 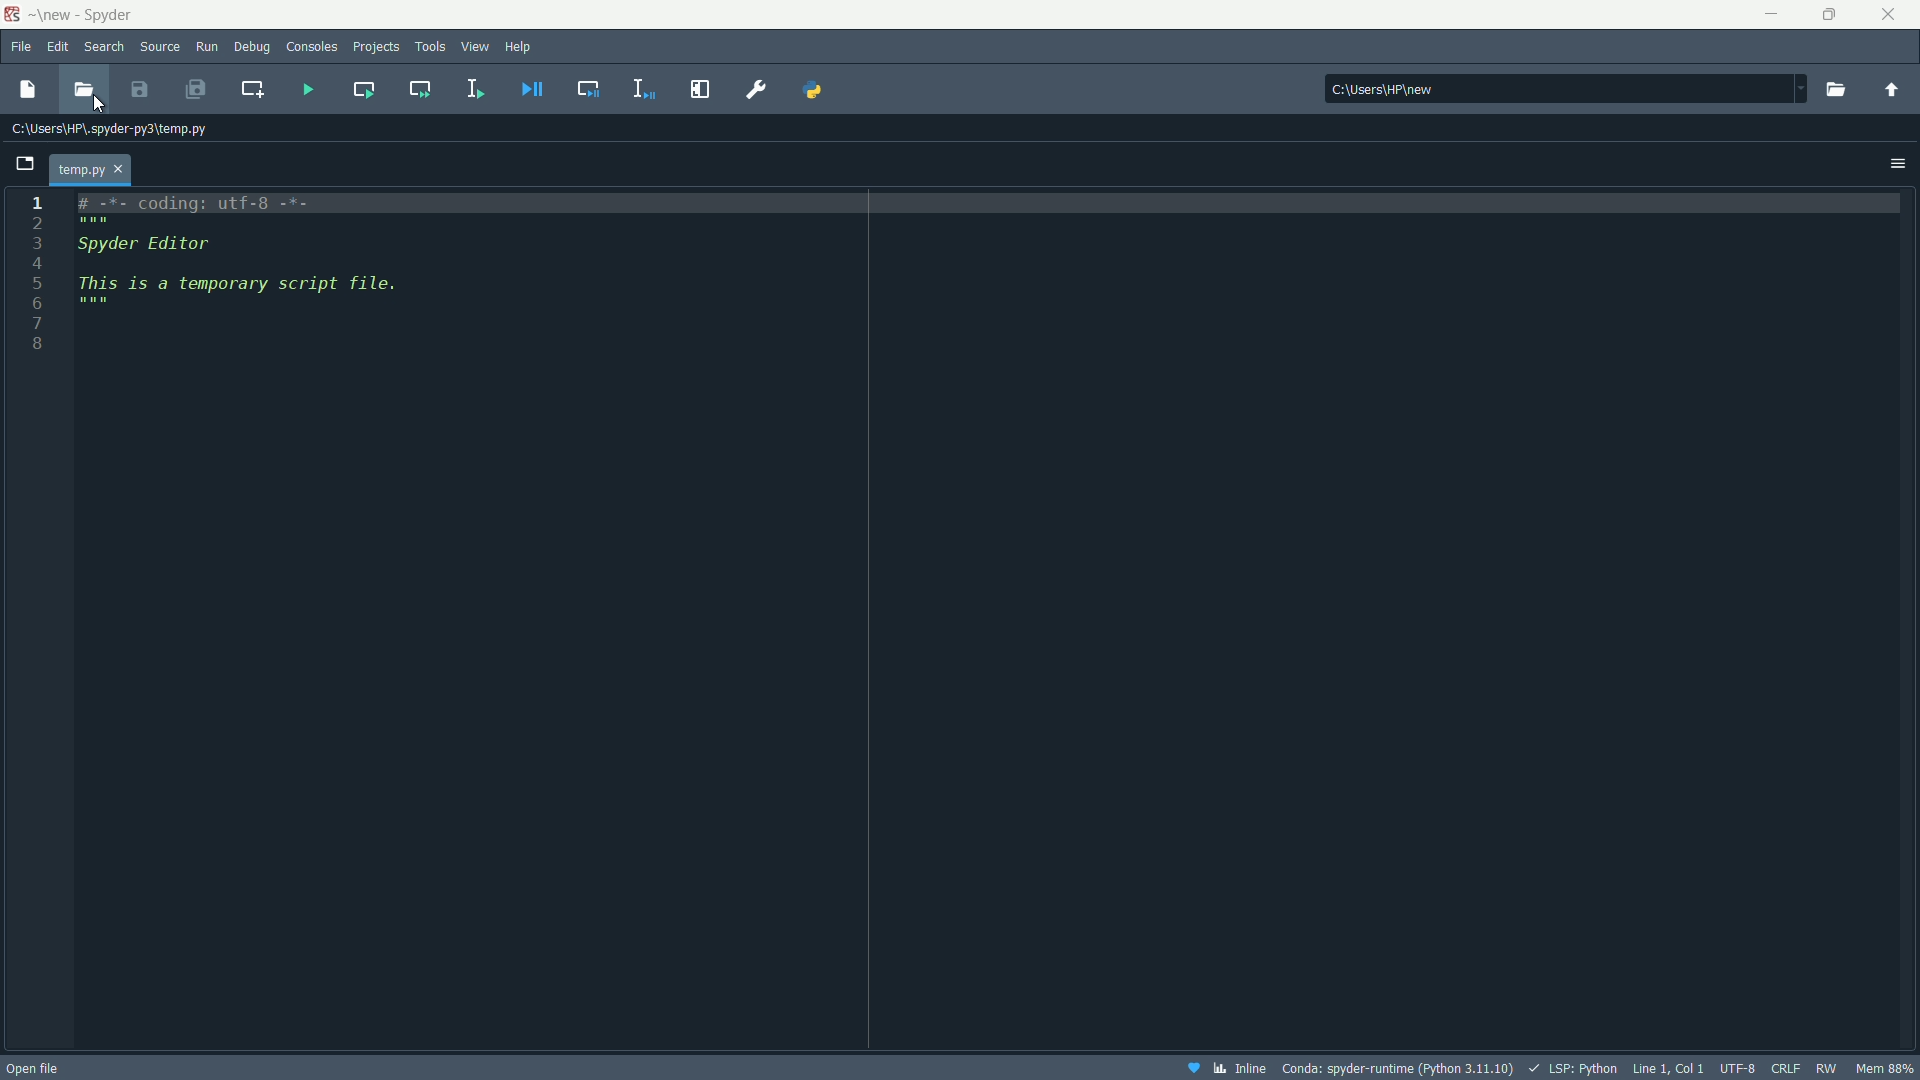 I want to click on Open file, so click(x=84, y=85).